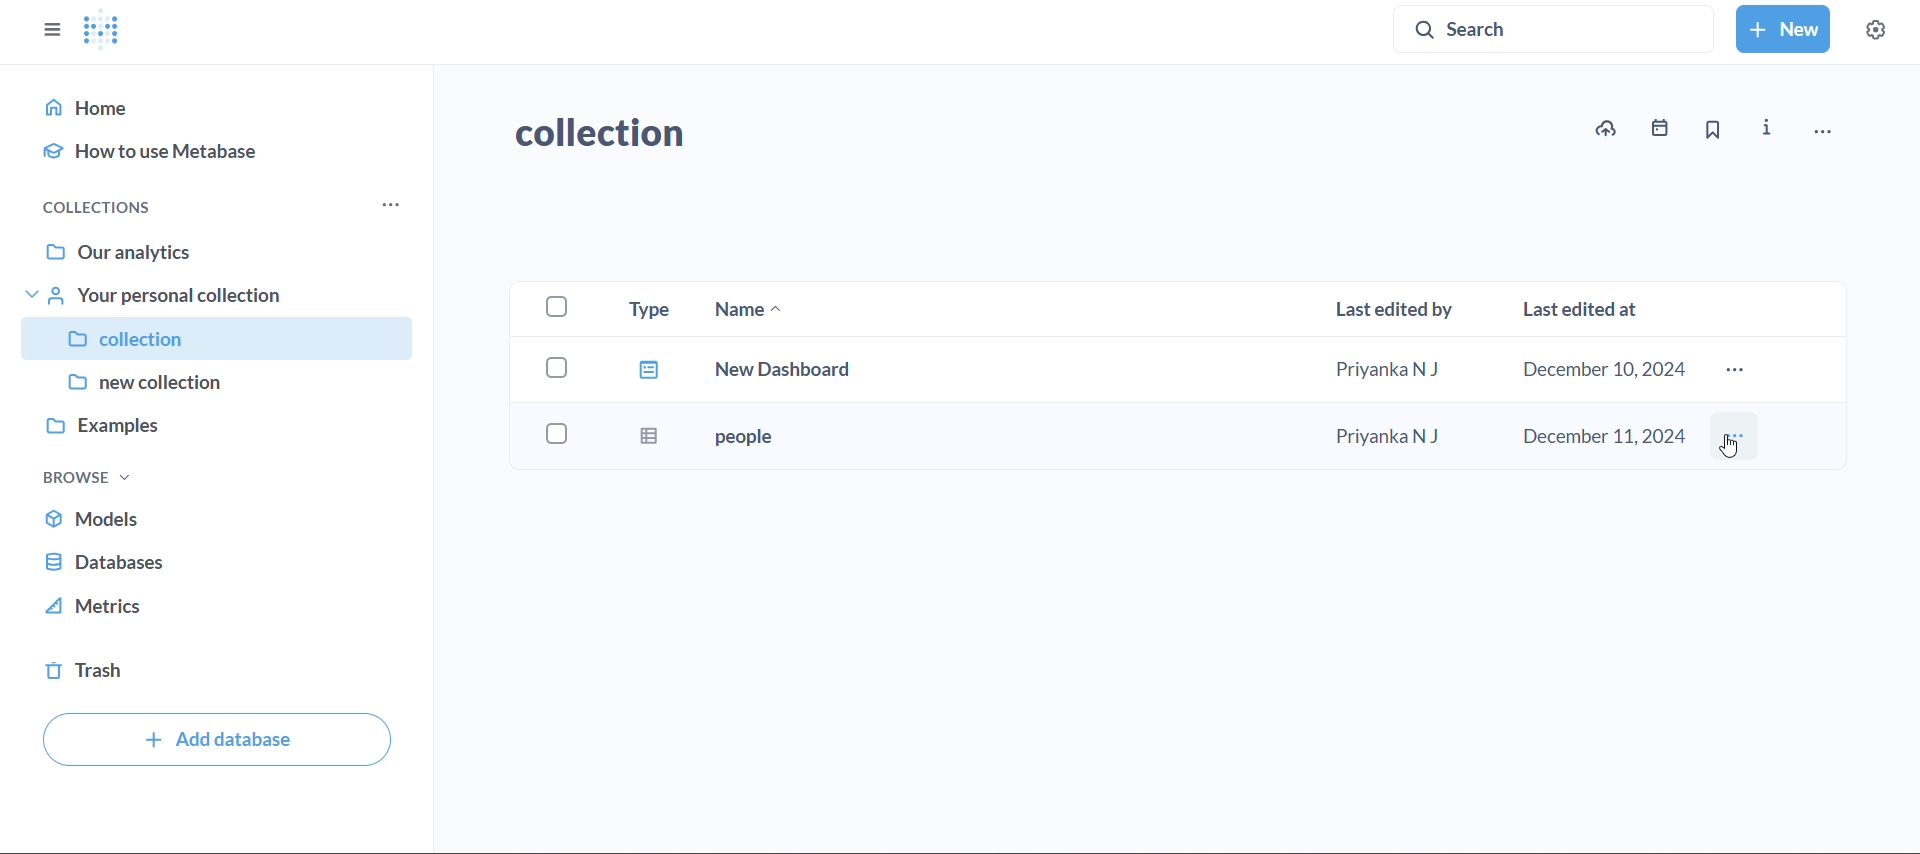 The image size is (1920, 854). What do you see at coordinates (758, 309) in the screenshot?
I see `name` at bounding box center [758, 309].